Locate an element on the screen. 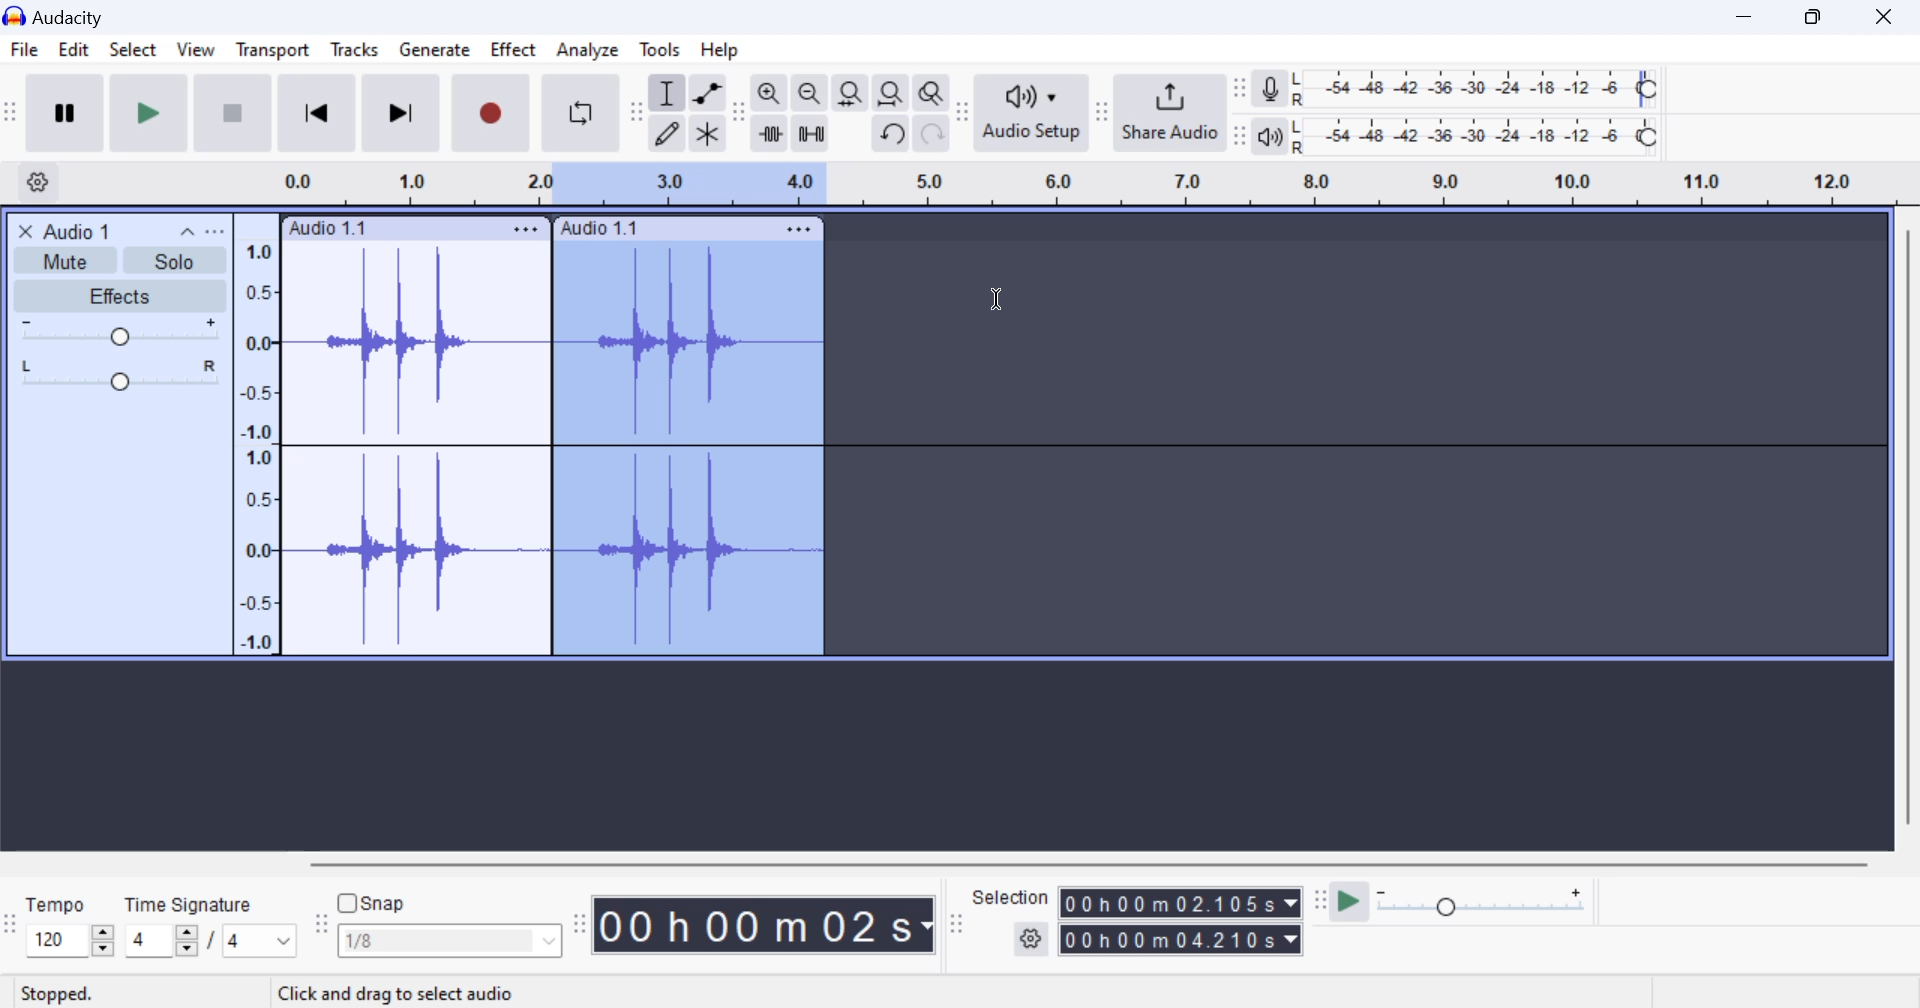 The width and height of the screenshot is (1920, 1008). Mute is located at coordinates (68, 259).